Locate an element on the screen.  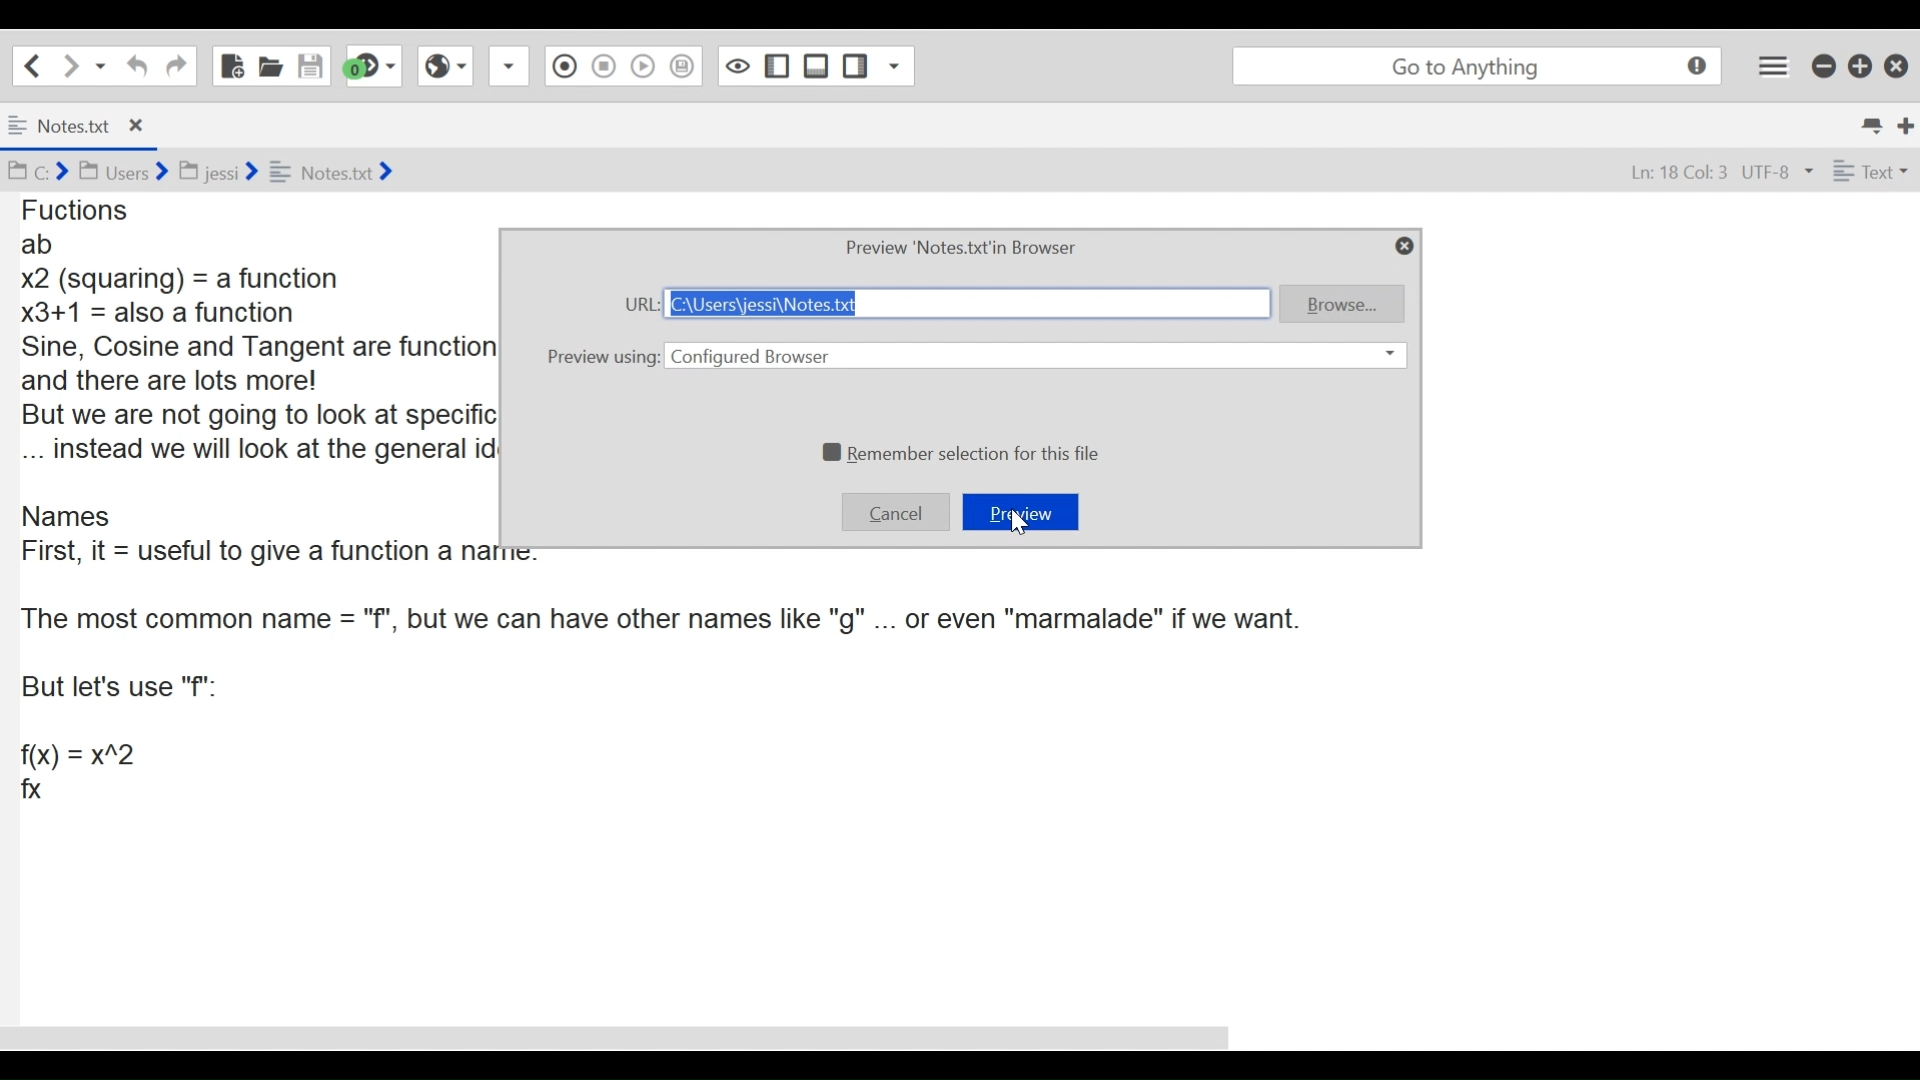
configured browser is located at coordinates (1035, 354).